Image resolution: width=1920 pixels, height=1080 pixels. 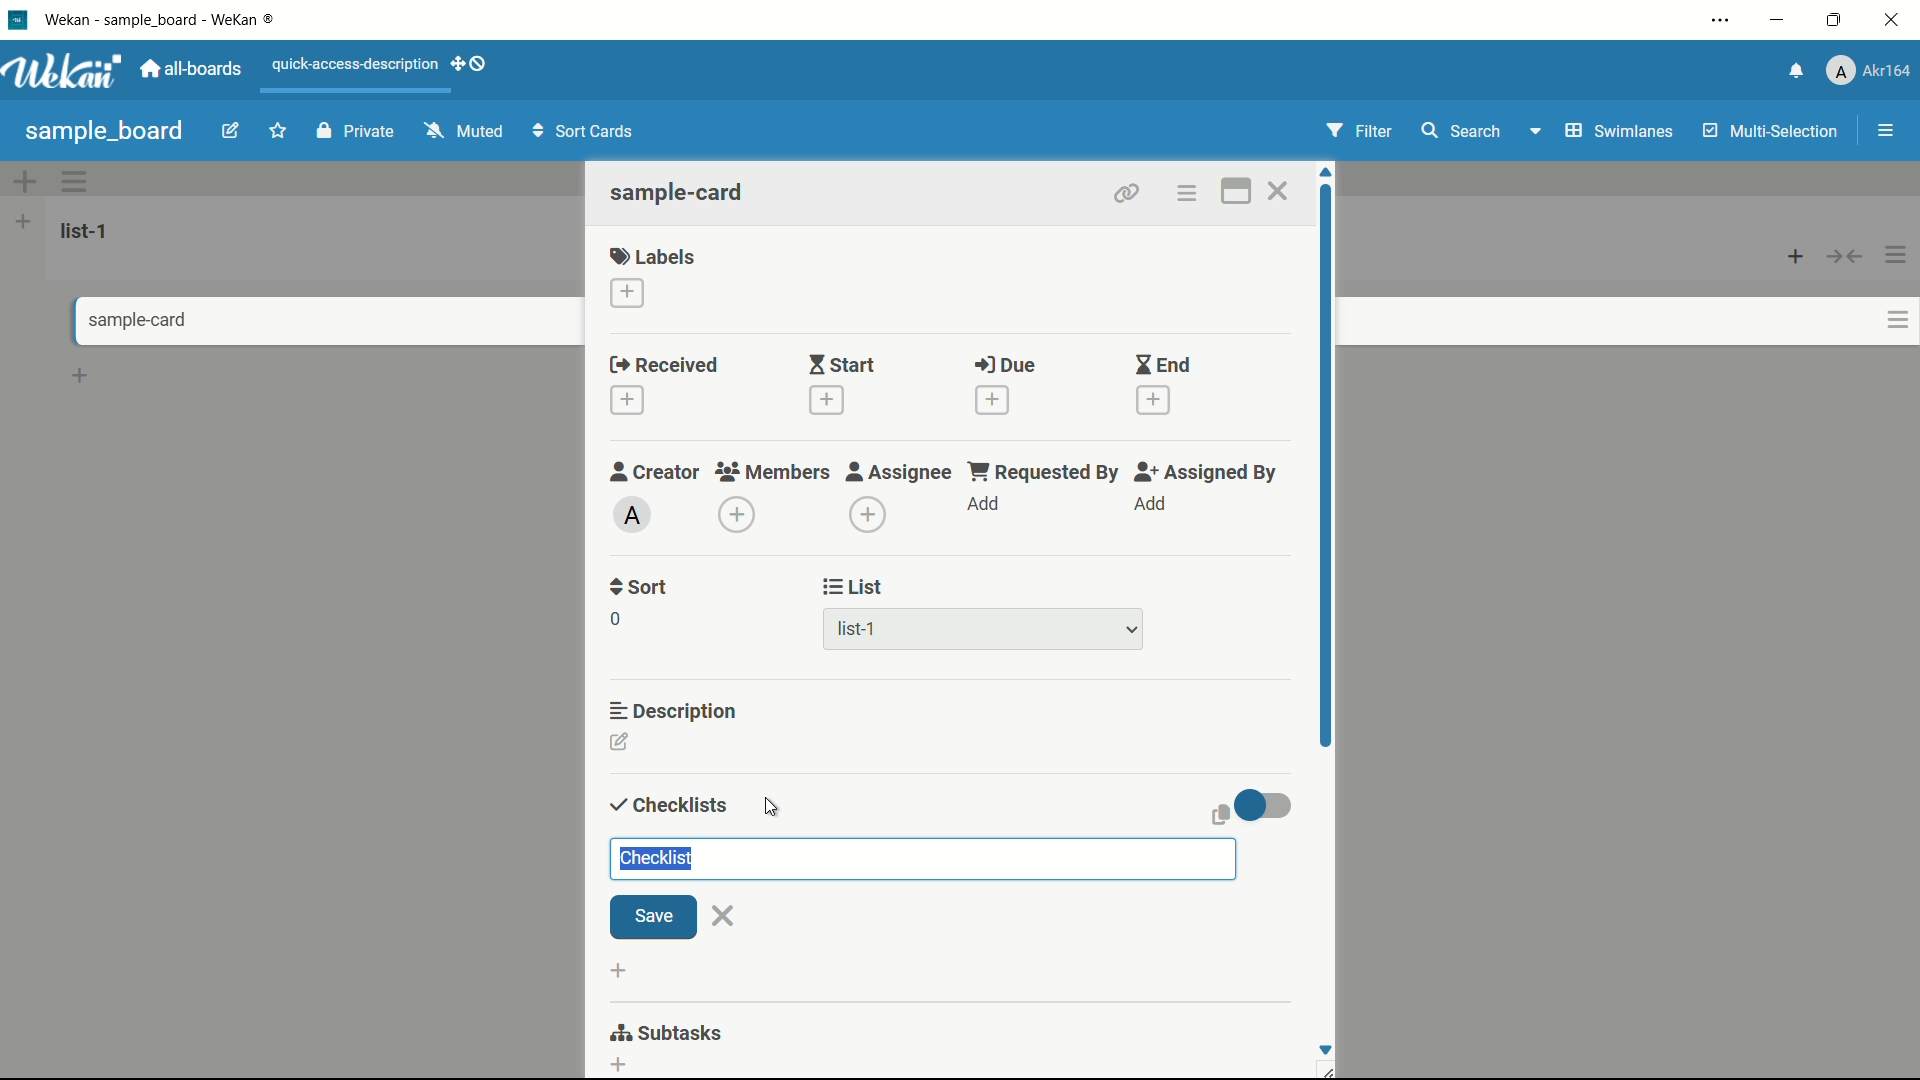 I want to click on swimlanes, so click(x=1617, y=131).